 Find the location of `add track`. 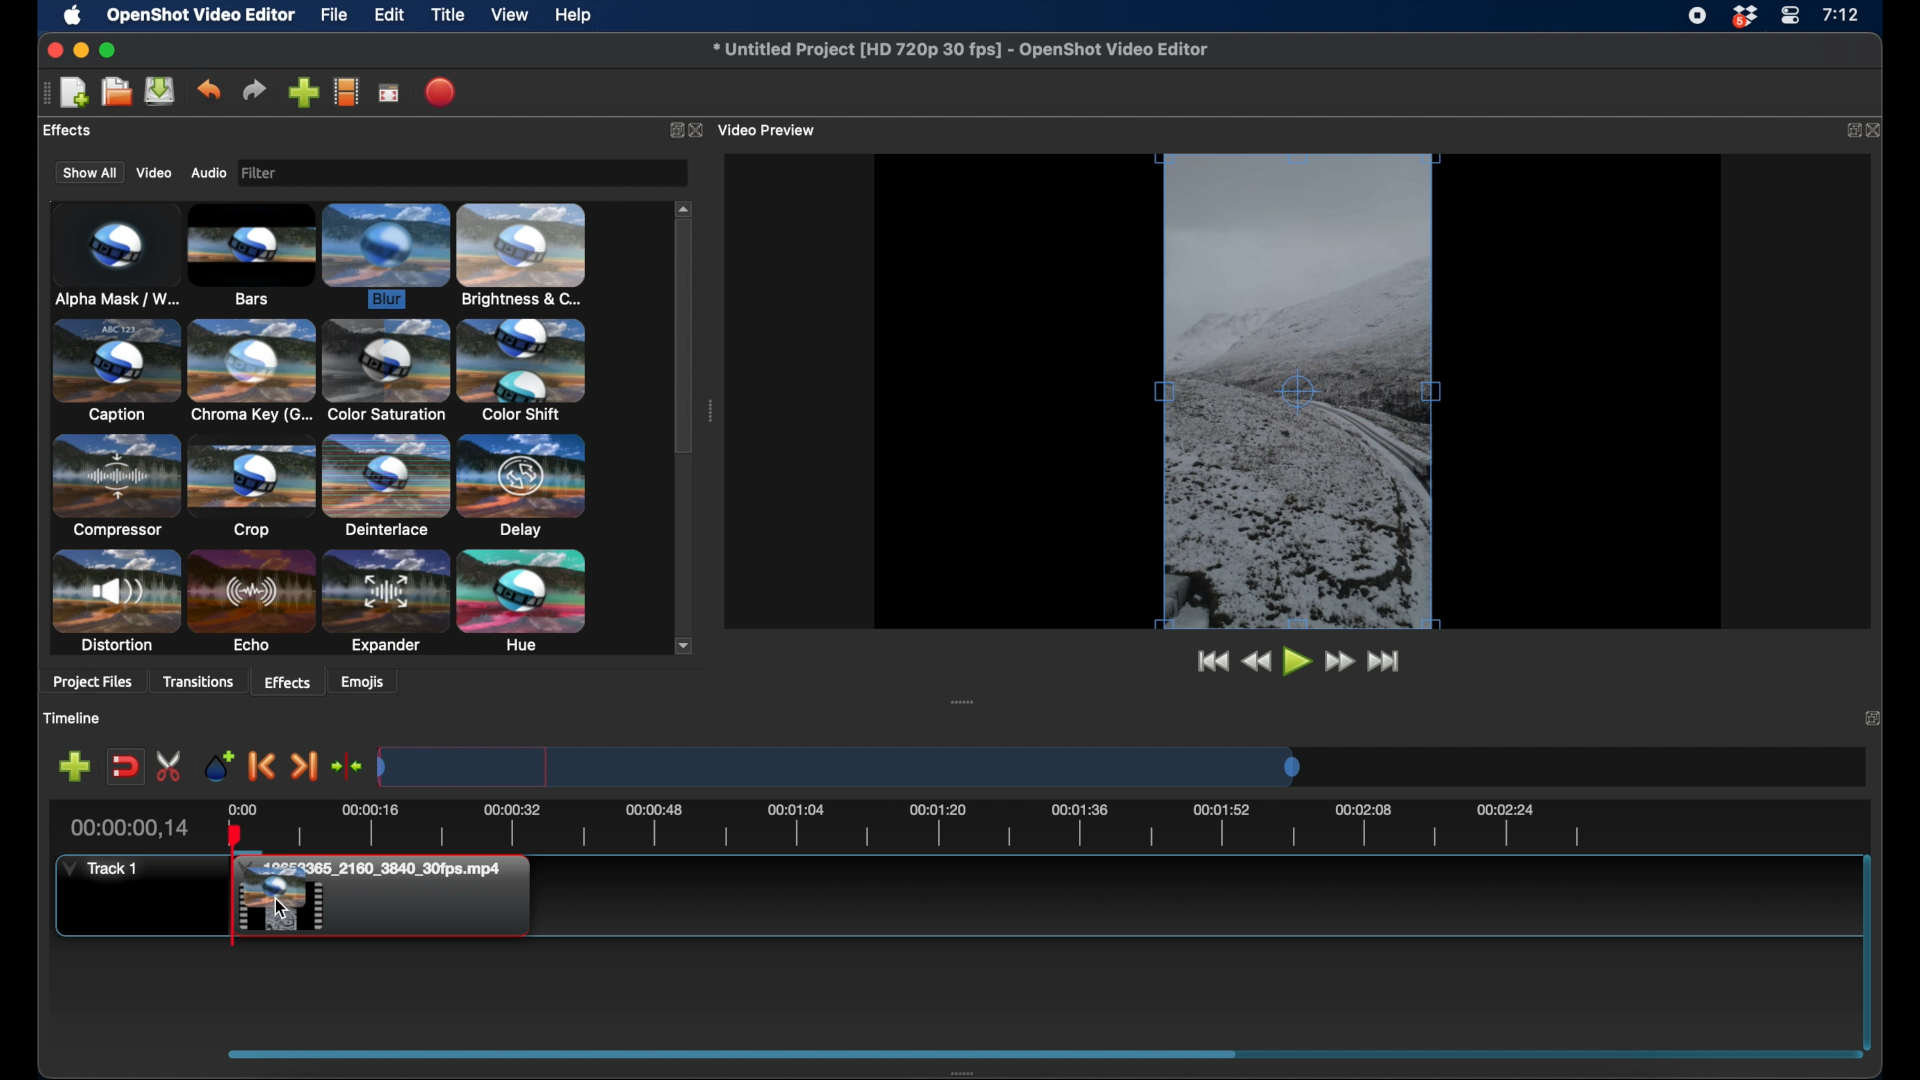

add track is located at coordinates (76, 765).